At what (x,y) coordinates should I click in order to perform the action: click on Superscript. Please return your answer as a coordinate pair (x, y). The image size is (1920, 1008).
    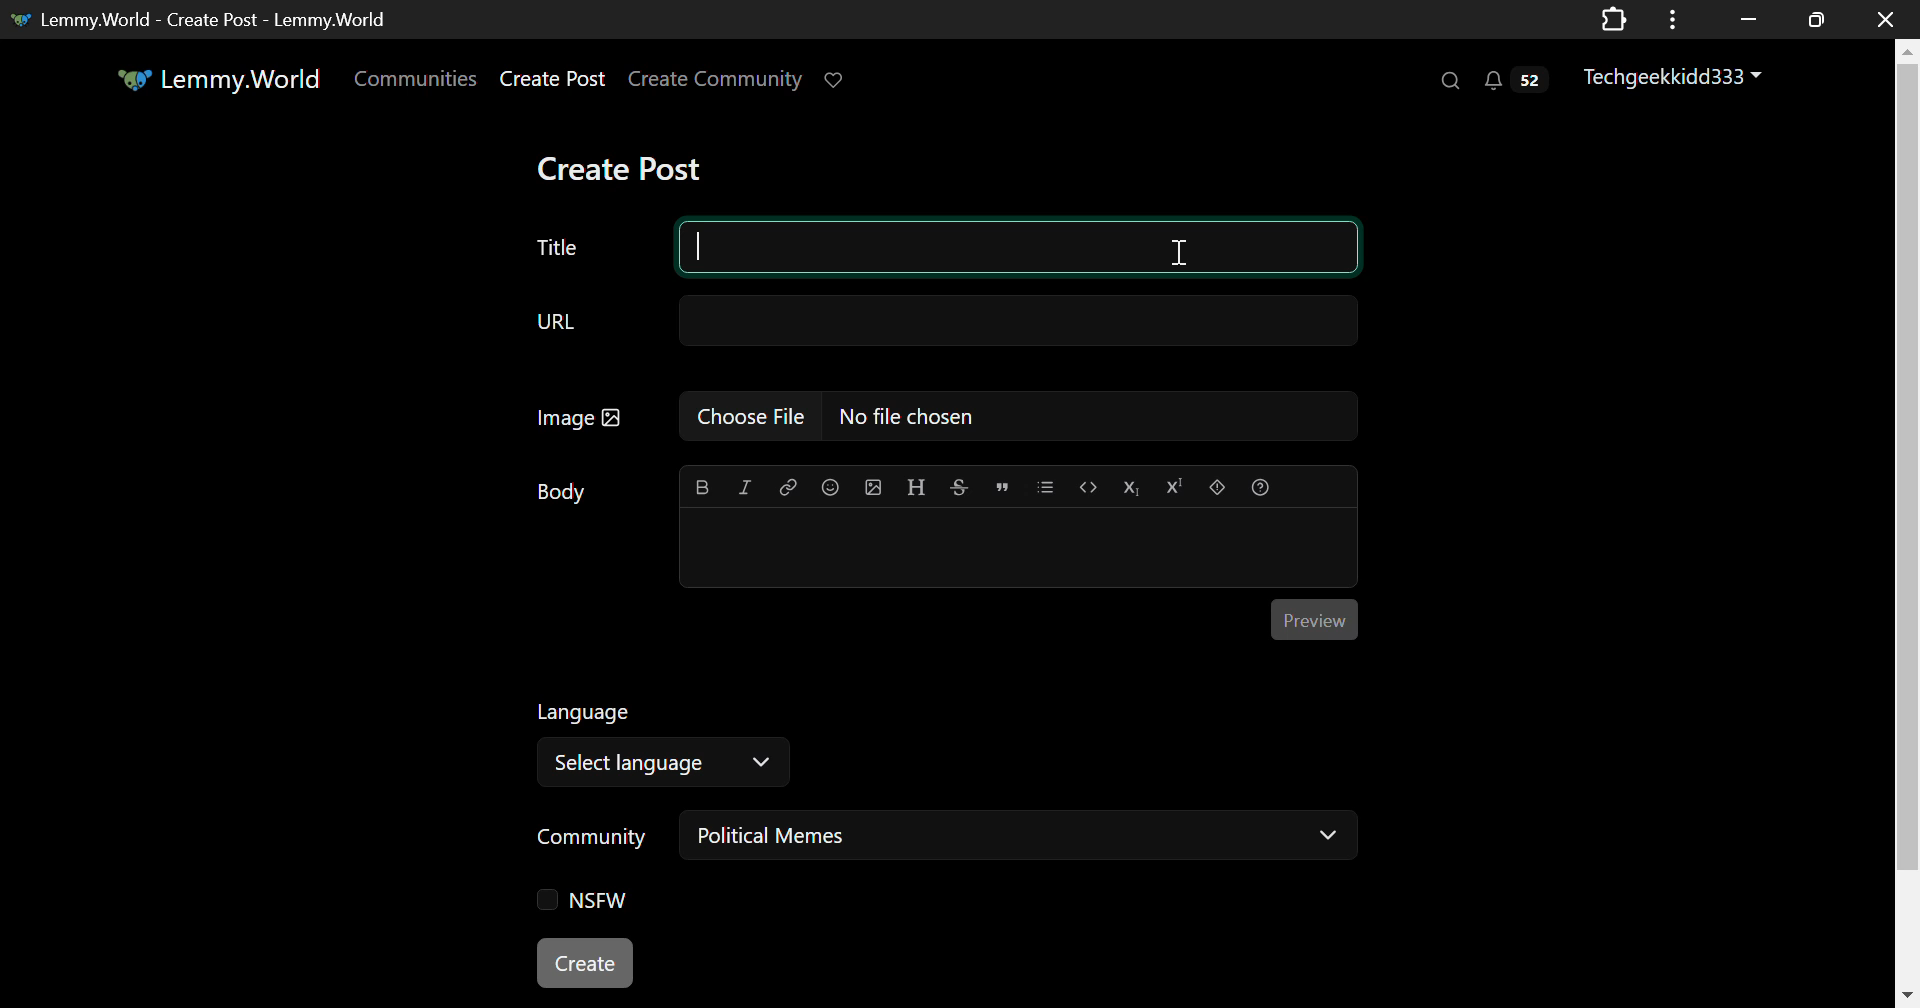
    Looking at the image, I should click on (1175, 487).